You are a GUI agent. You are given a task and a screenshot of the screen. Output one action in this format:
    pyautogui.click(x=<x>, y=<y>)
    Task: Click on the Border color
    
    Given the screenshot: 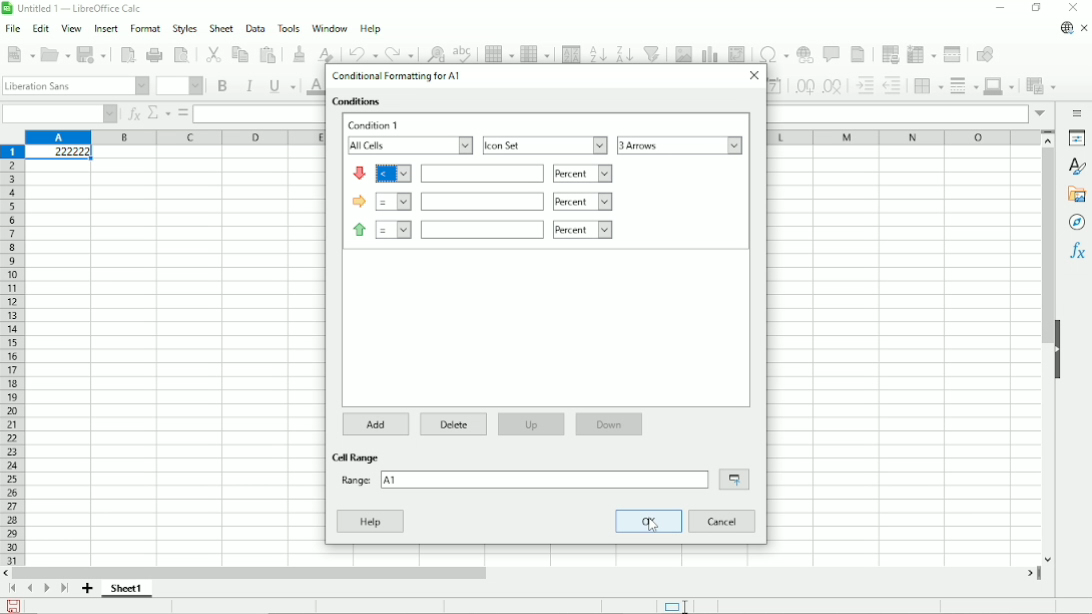 What is the action you would take?
    pyautogui.click(x=1001, y=86)
    